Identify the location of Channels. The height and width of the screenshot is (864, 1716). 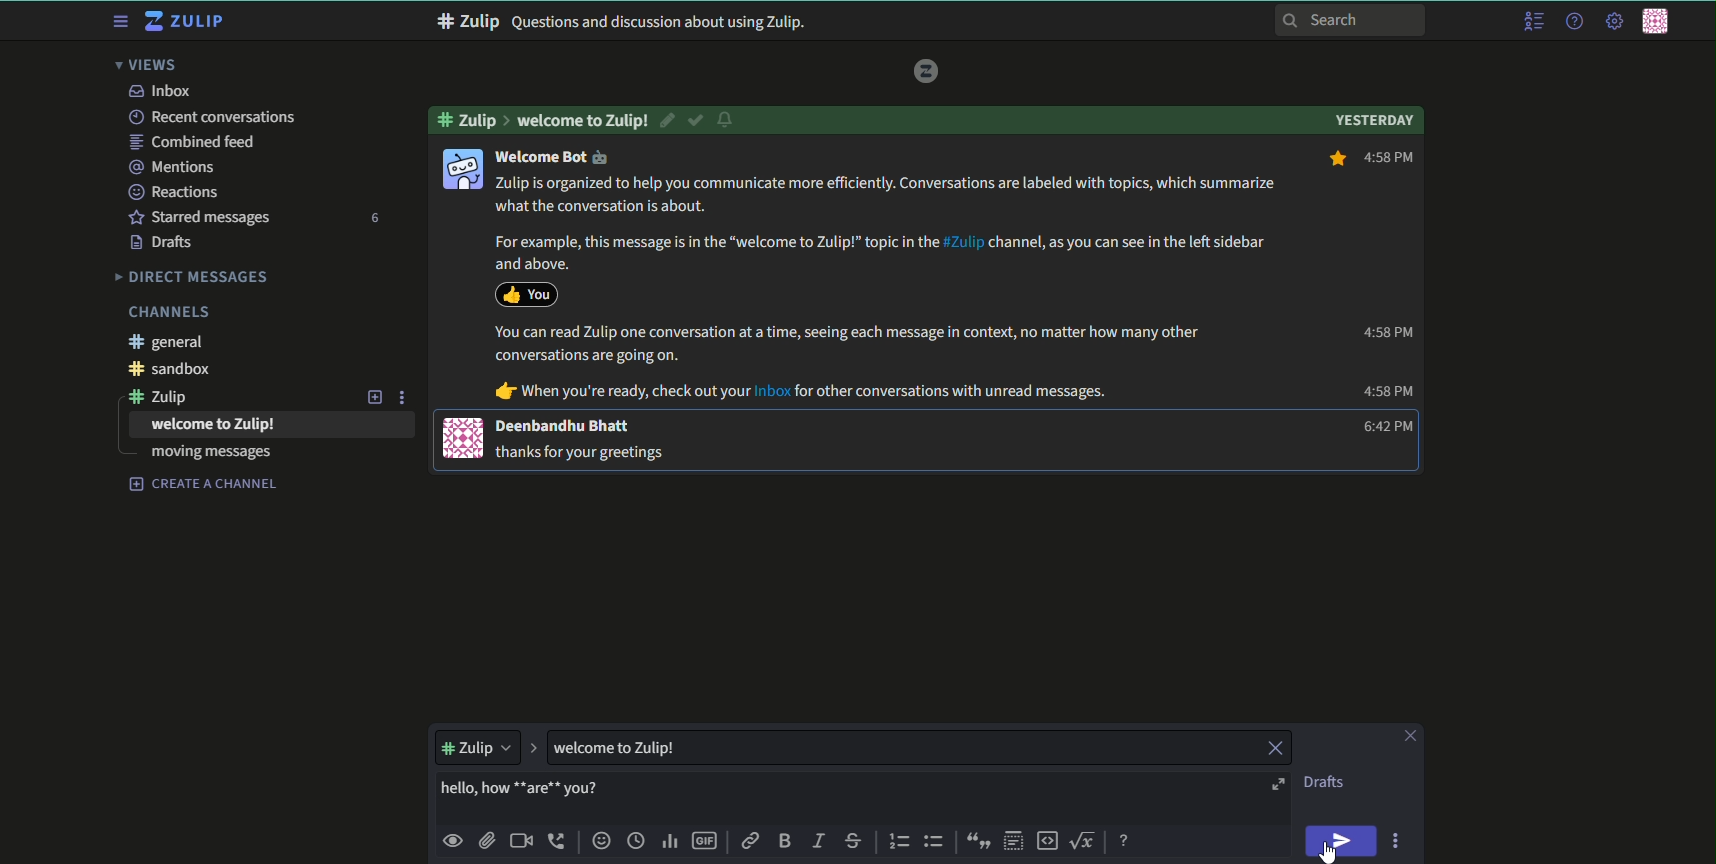
(168, 312).